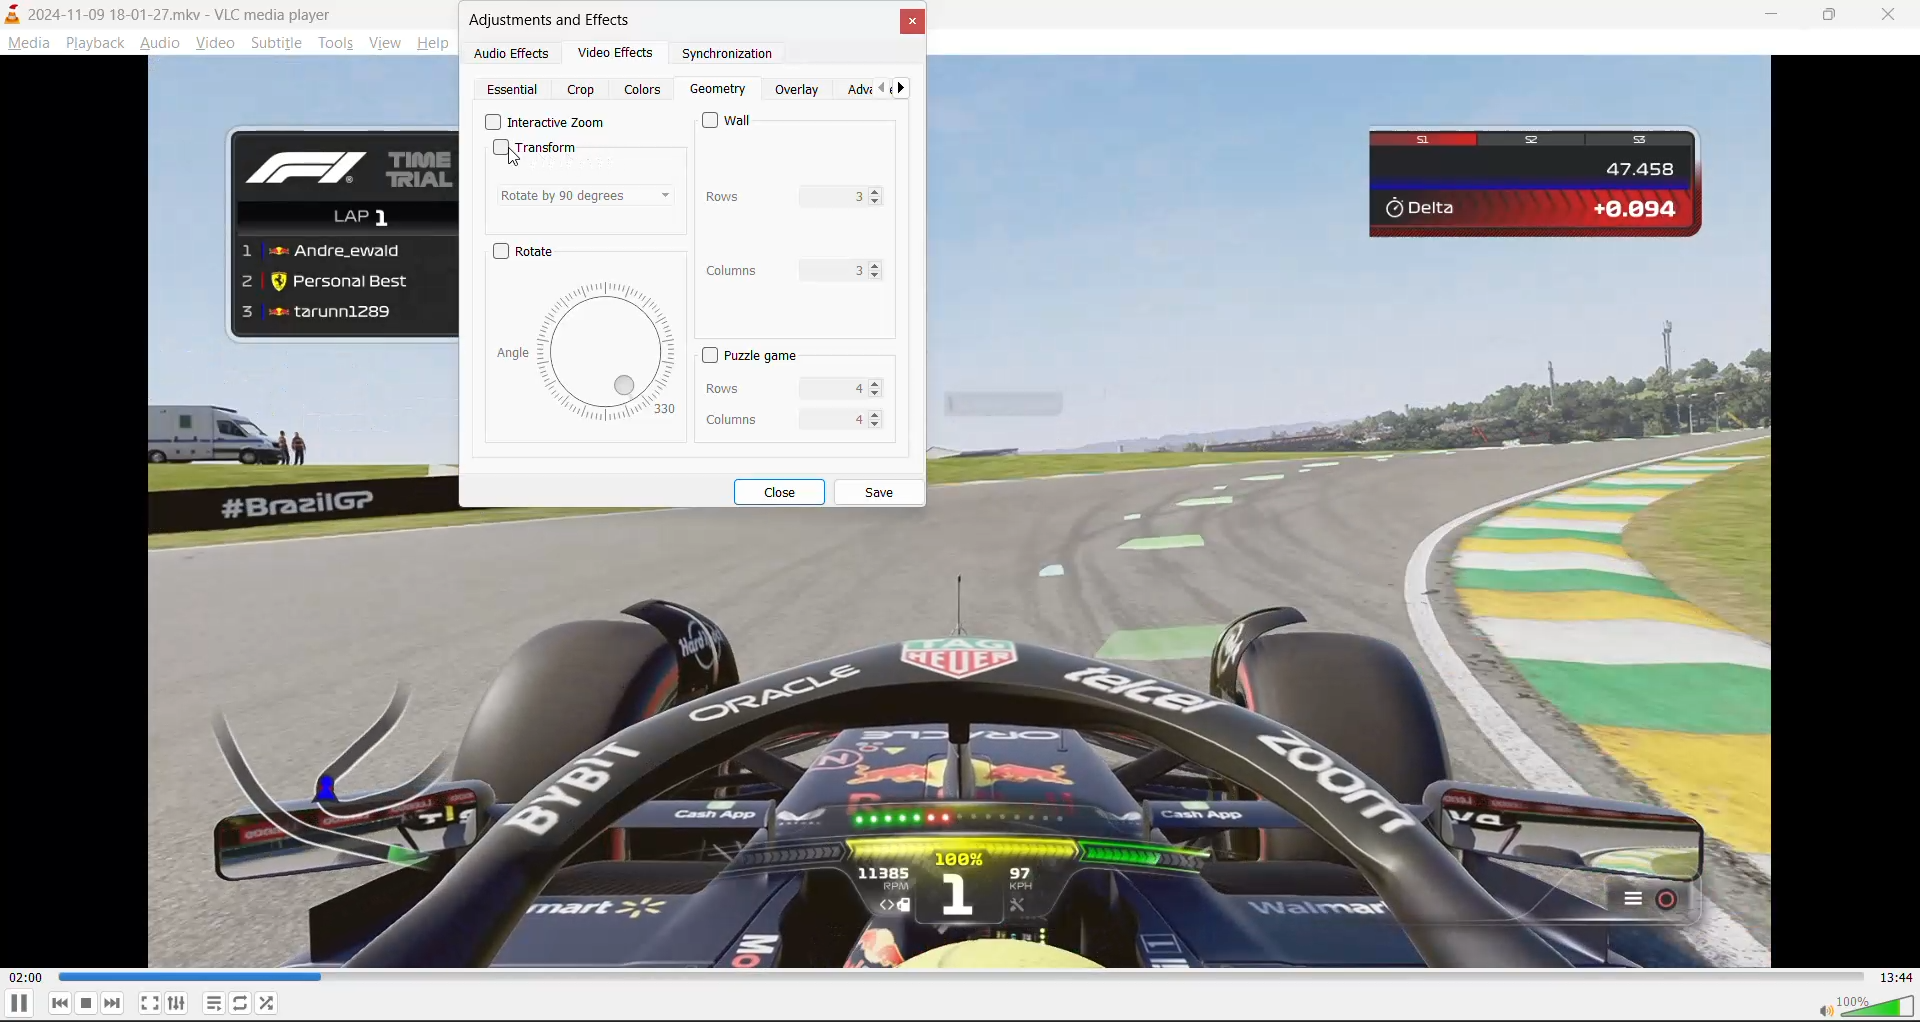 The height and width of the screenshot is (1022, 1920). Describe the element at coordinates (875, 383) in the screenshot. I see `Increase` at that location.